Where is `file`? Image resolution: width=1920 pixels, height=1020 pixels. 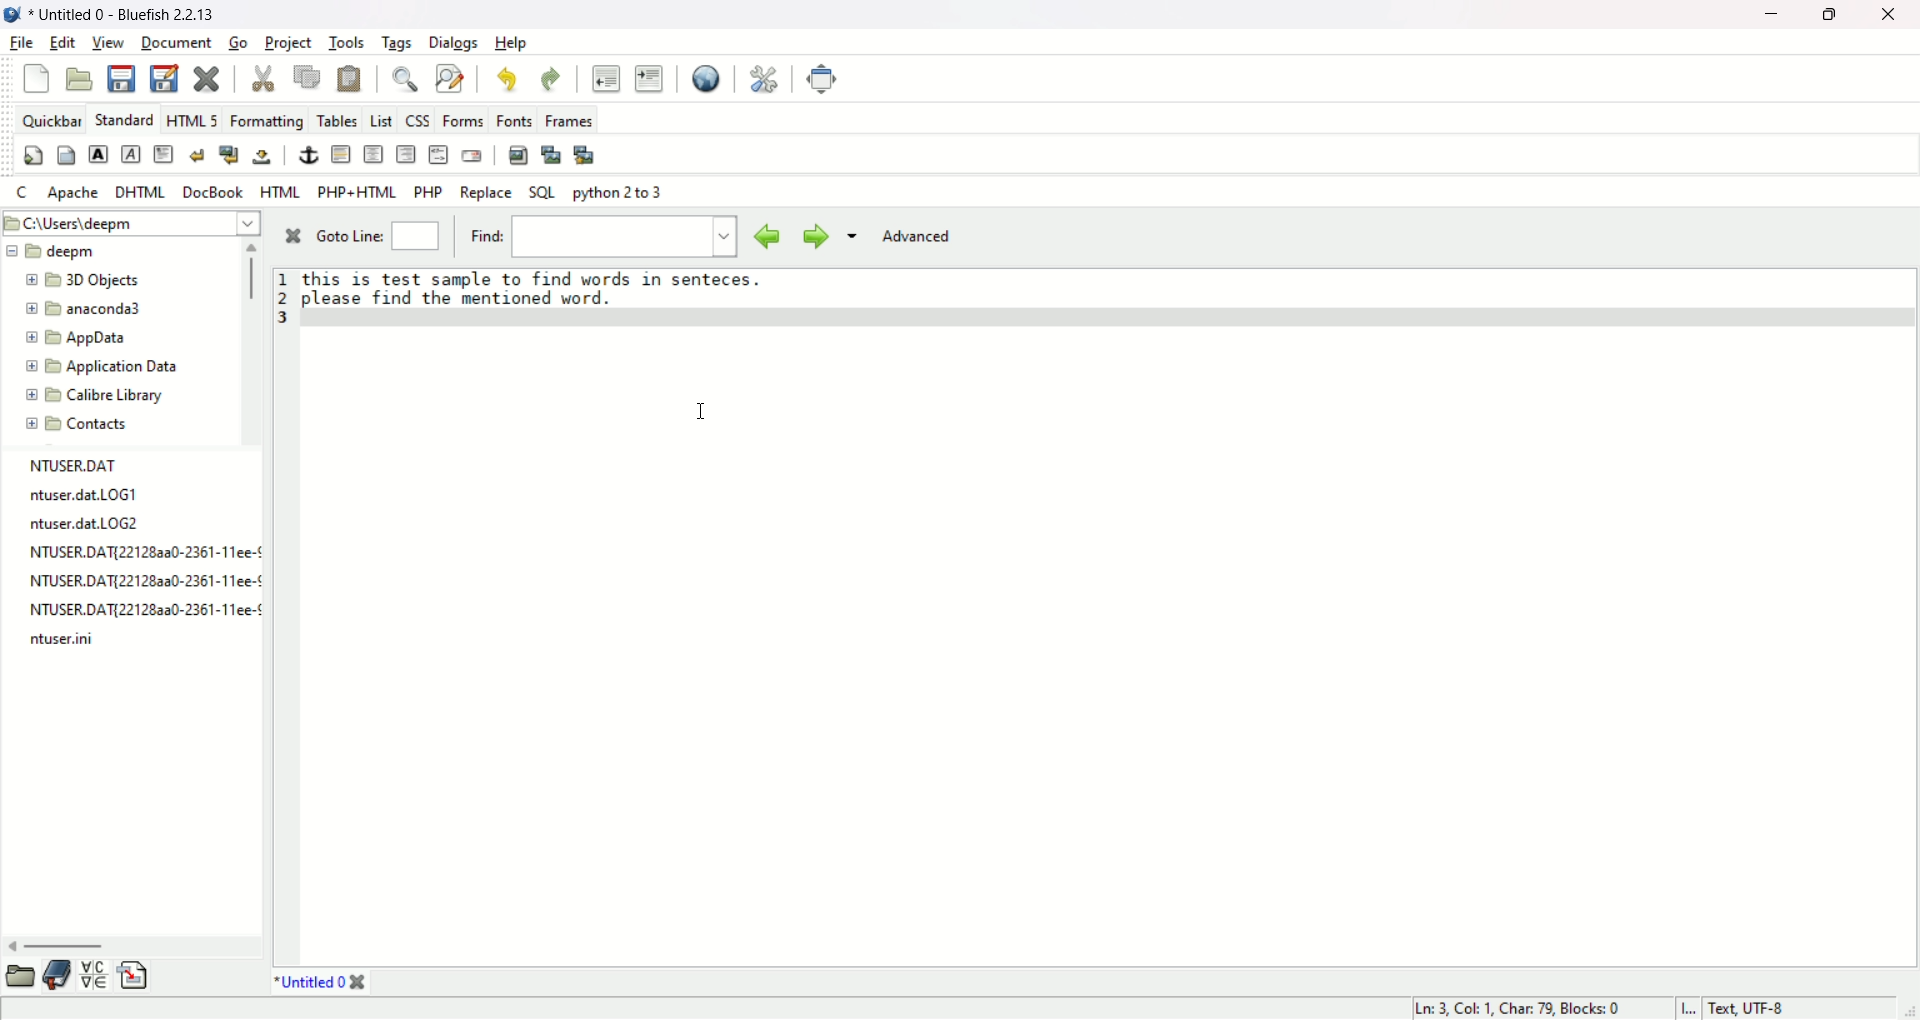
file is located at coordinates (20, 43).